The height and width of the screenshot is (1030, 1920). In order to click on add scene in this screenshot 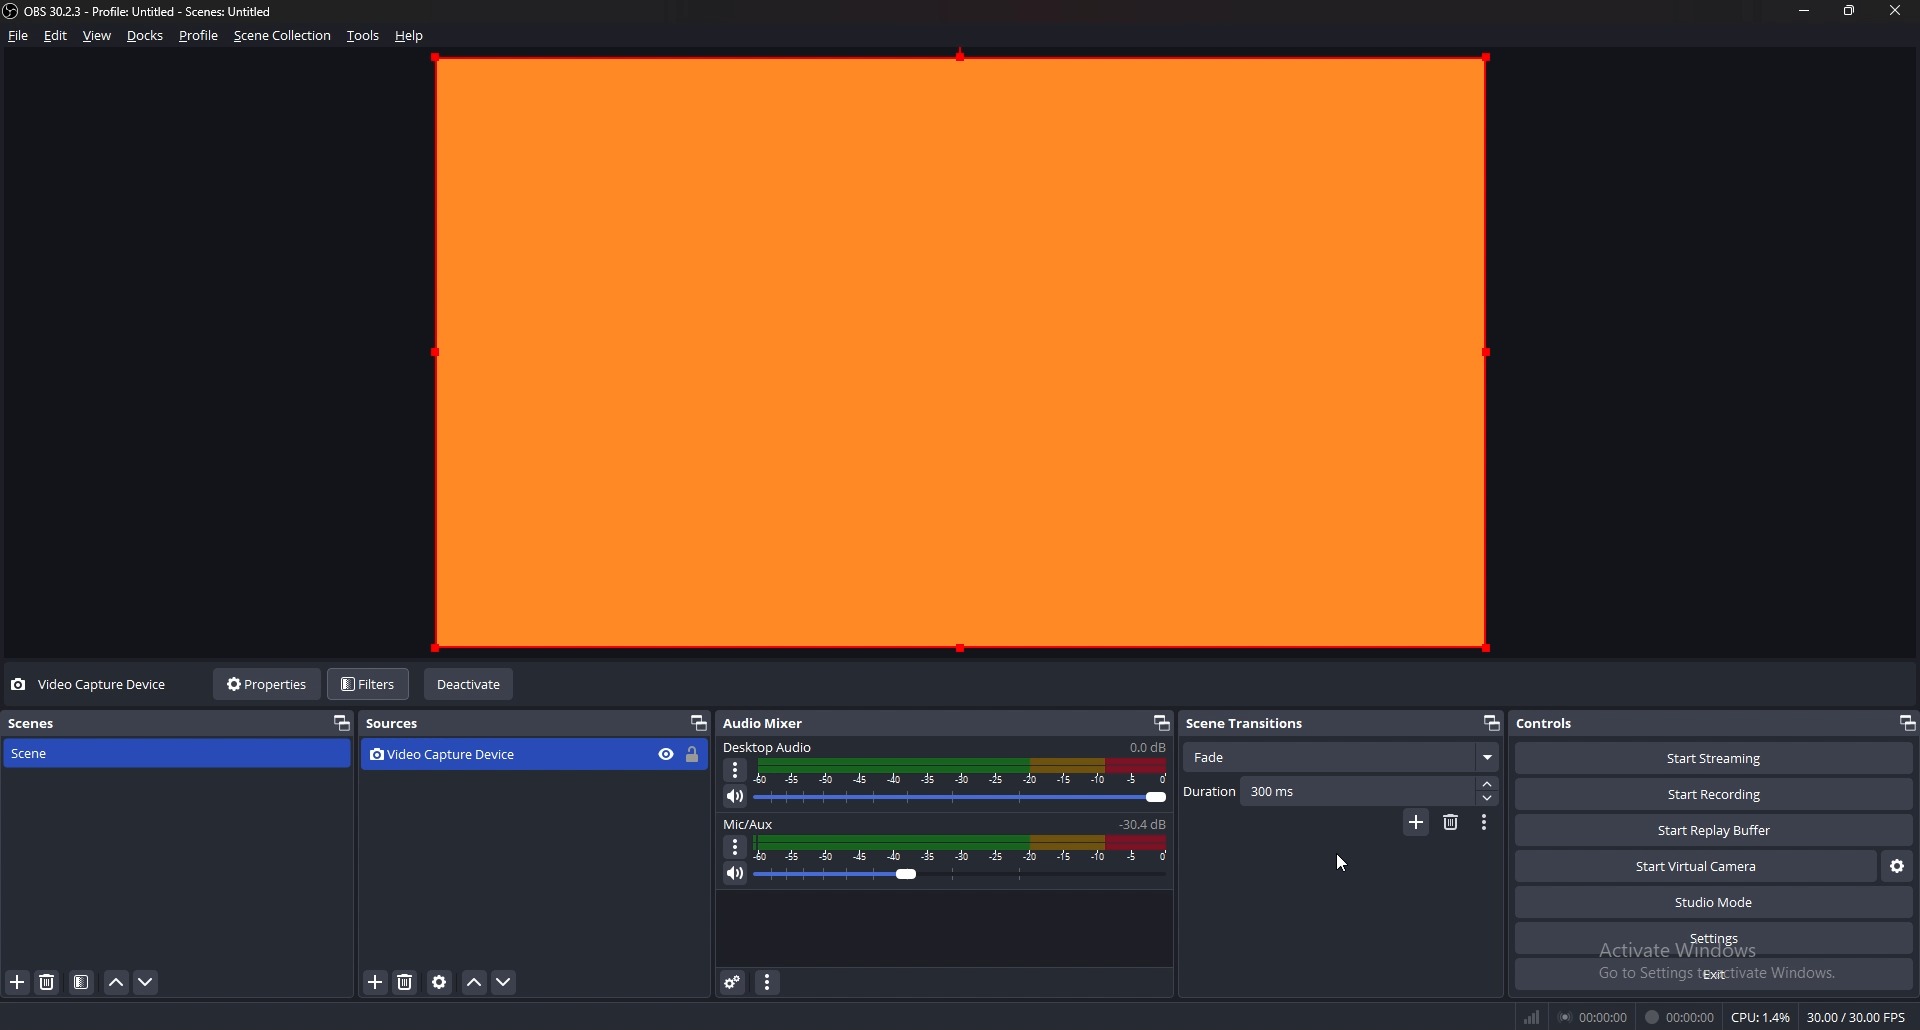, I will do `click(18, 983)`.